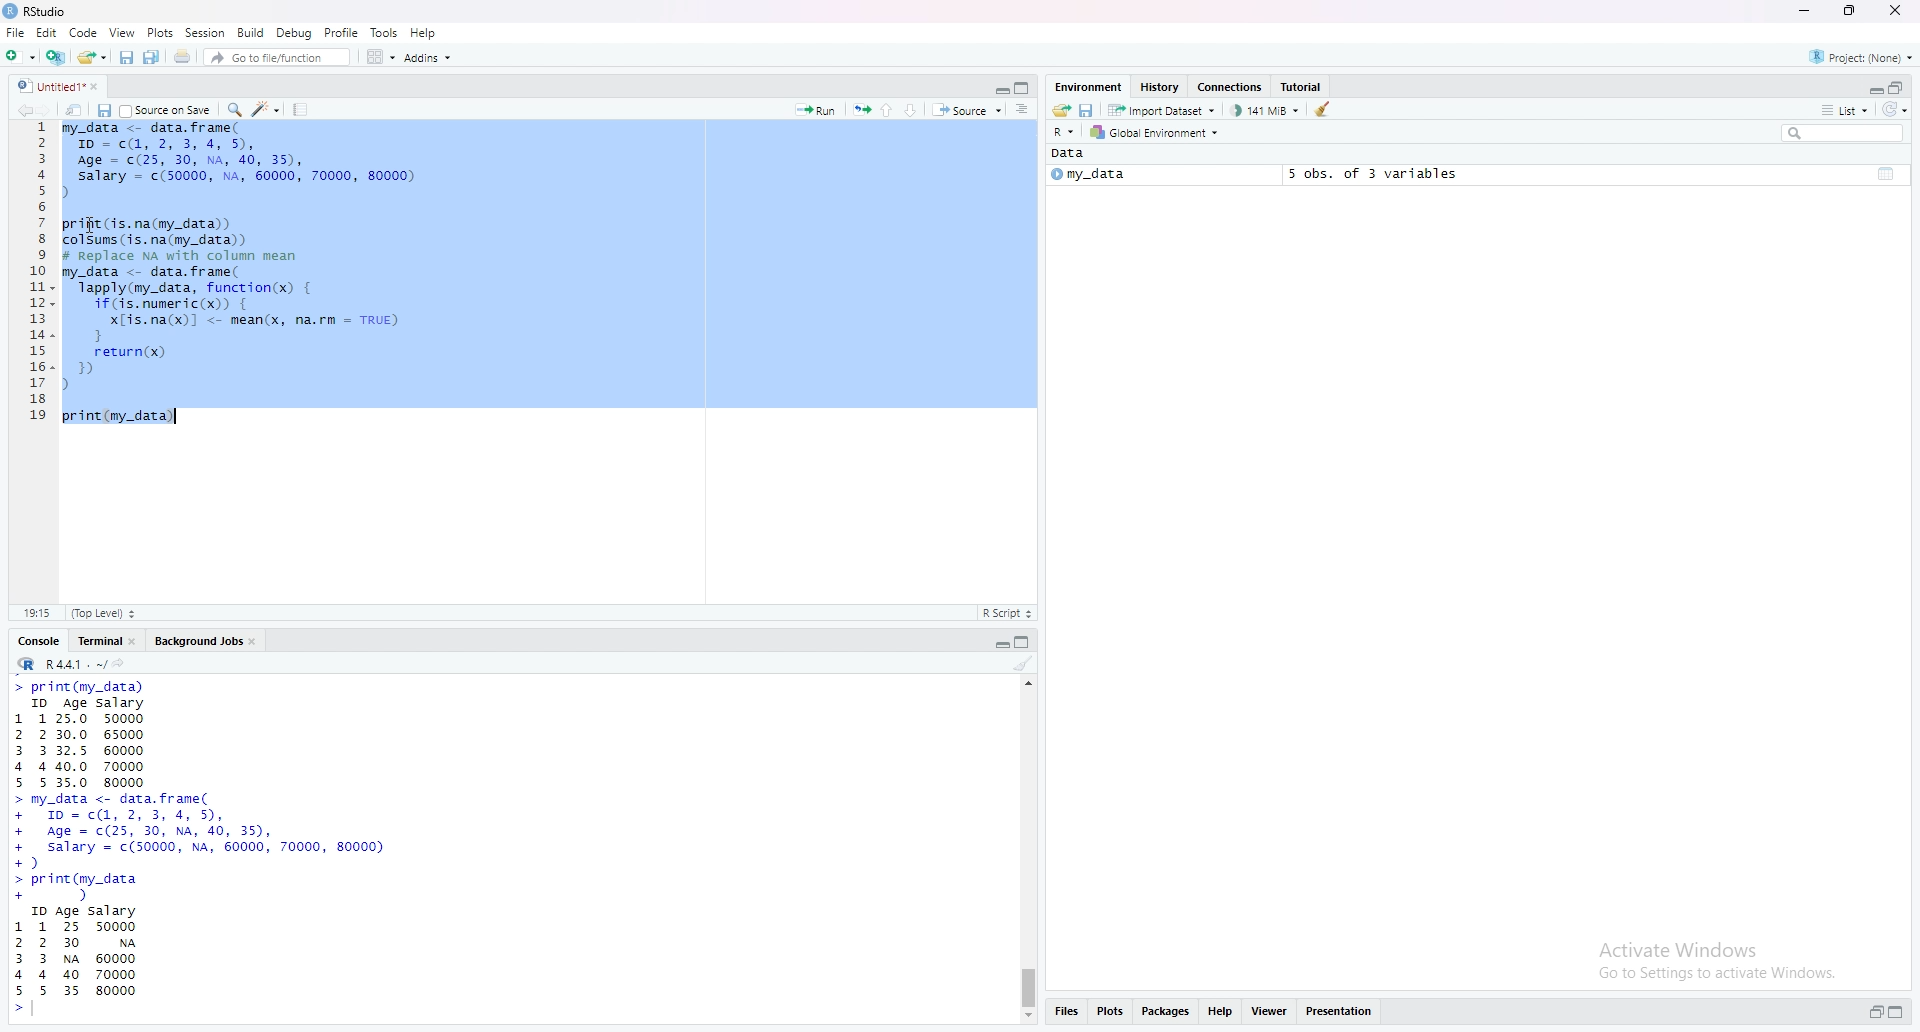 The width and height of the screenshot is (1920, 1032). What do you see at coordinates (1060, 111) in the screenshot?
I see `load workspace` at bounding box center [1060, 111].